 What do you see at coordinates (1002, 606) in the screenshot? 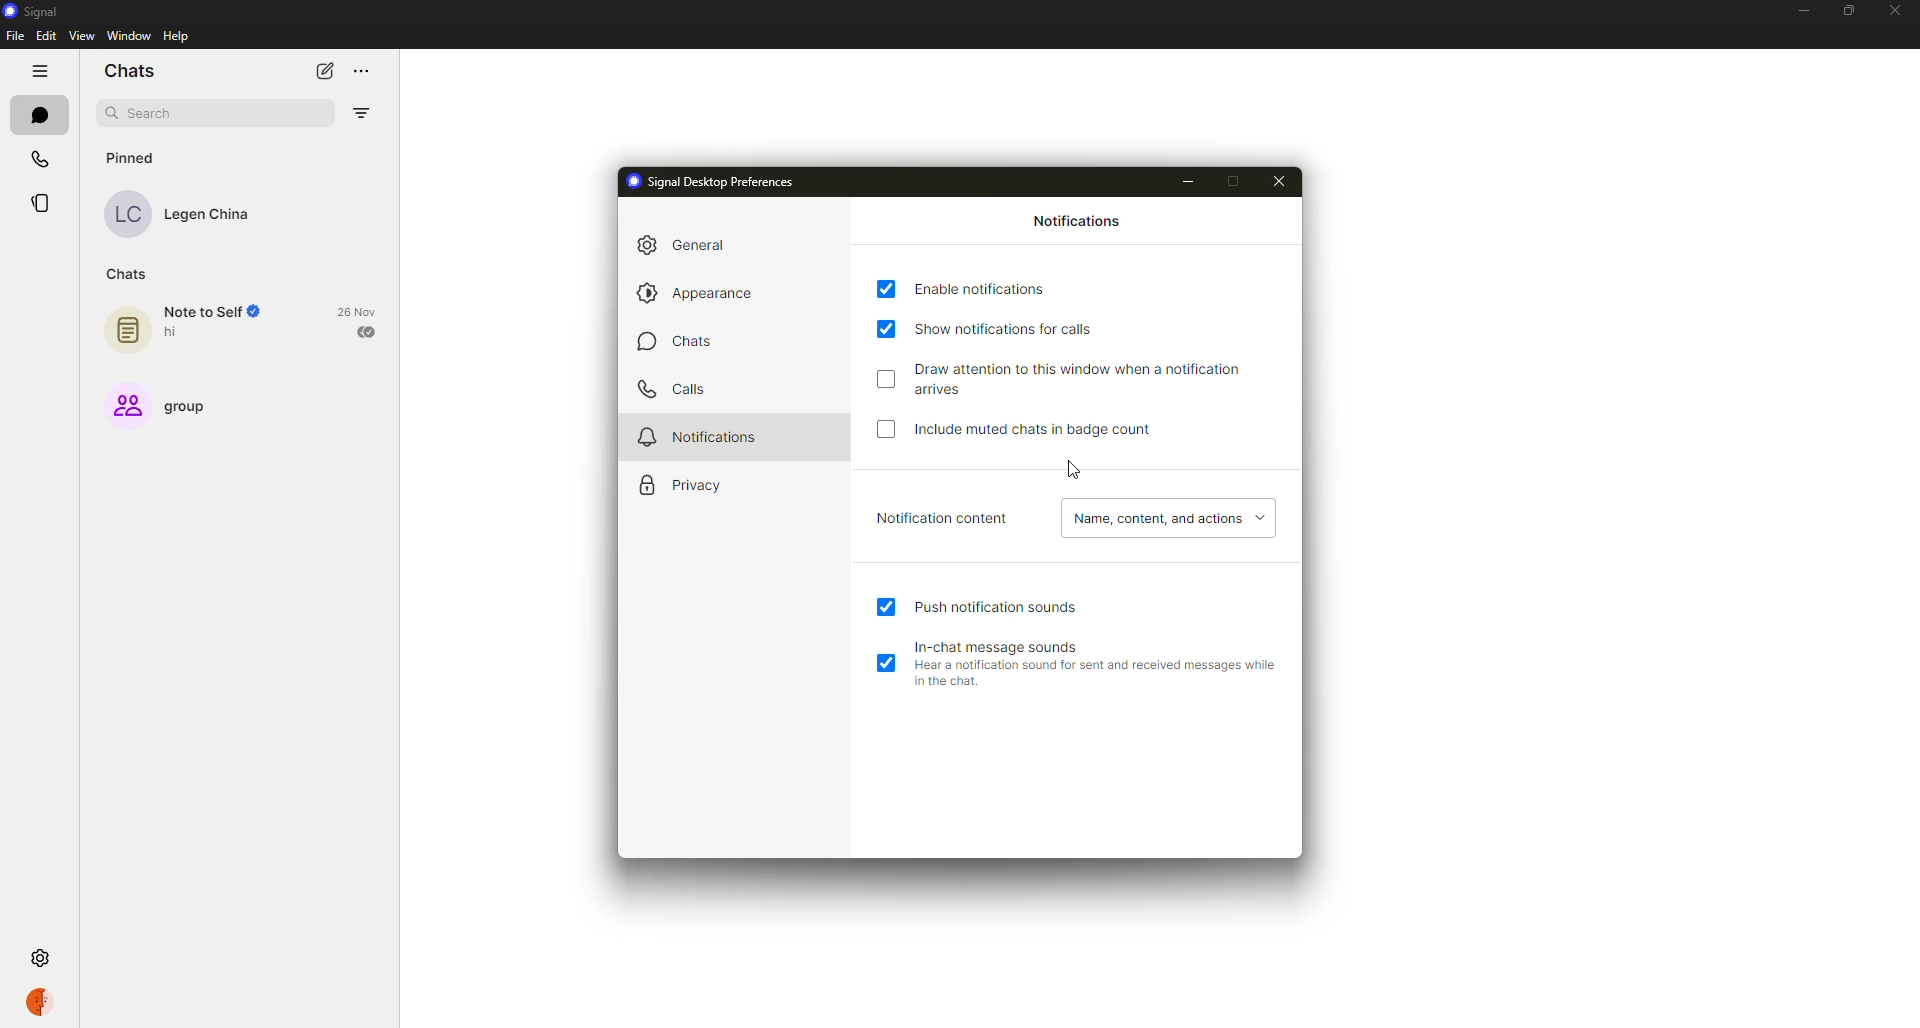
I see `push notification sound` at bounding box center [1002, 606].